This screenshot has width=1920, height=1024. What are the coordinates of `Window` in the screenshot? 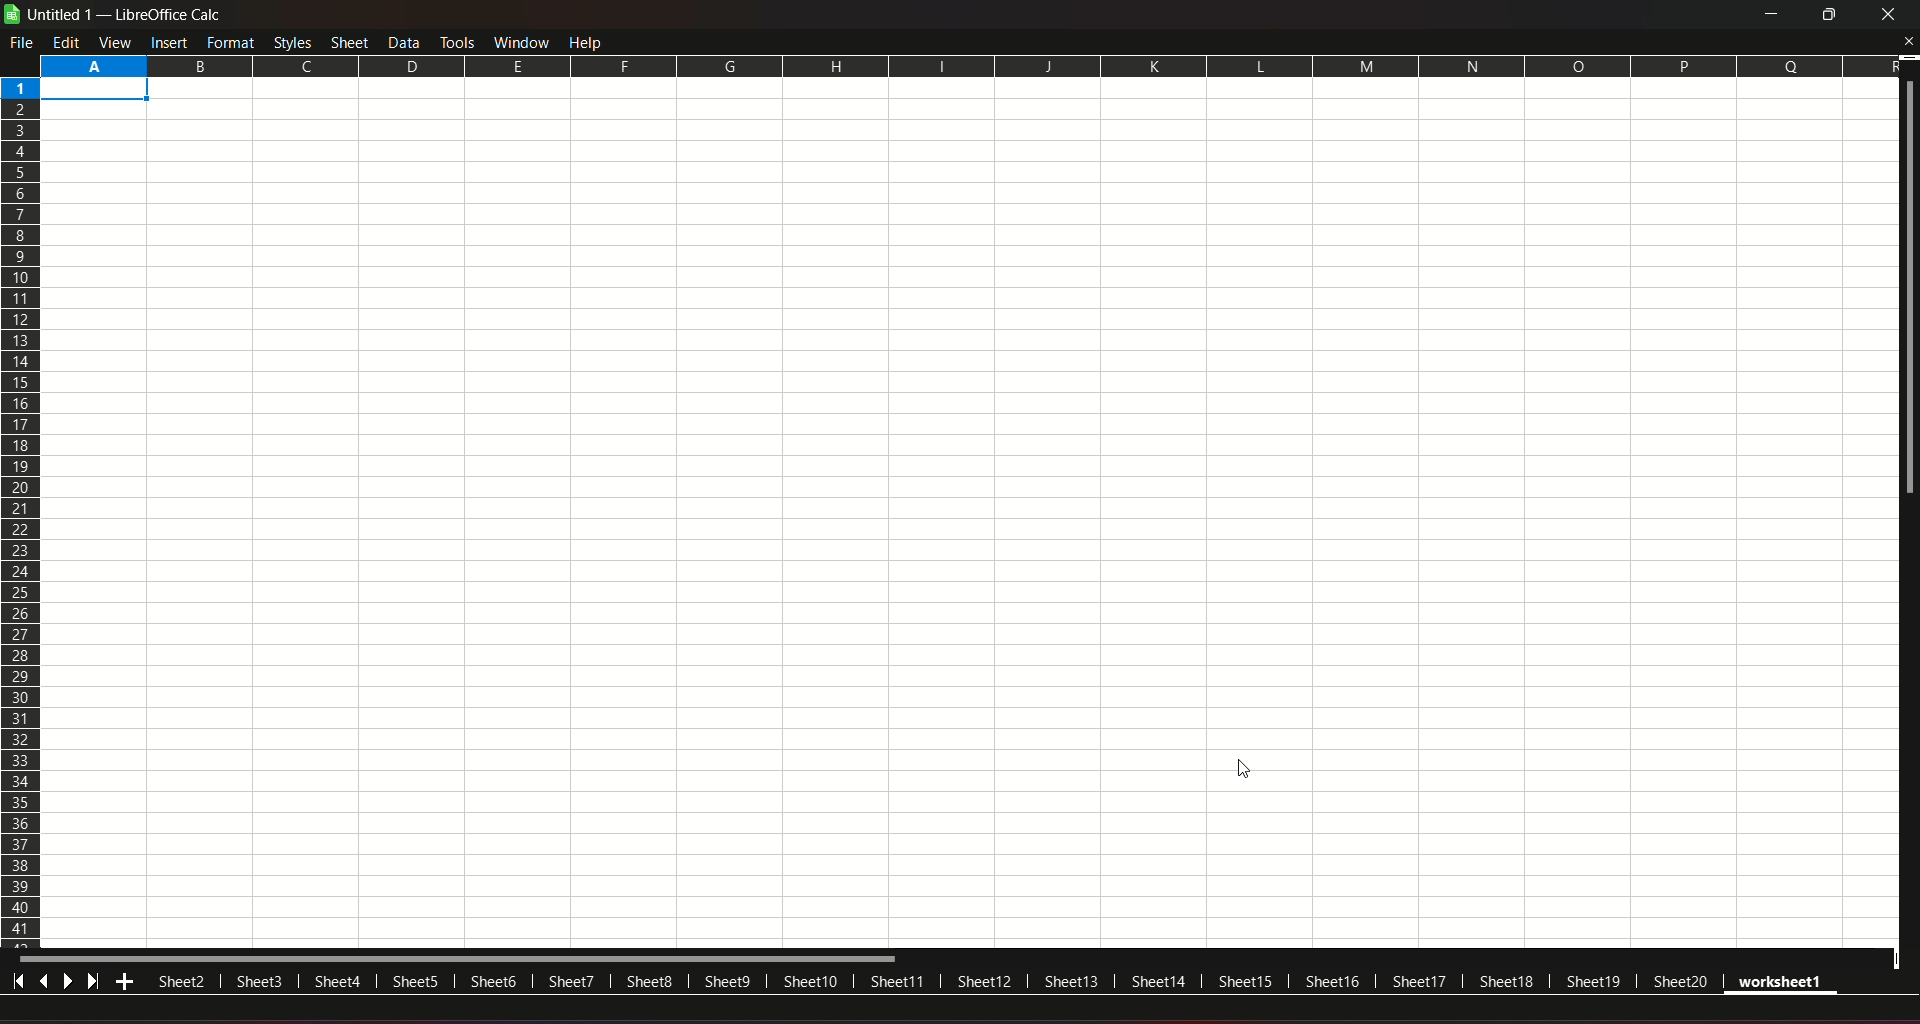 It's located at (519, 41).